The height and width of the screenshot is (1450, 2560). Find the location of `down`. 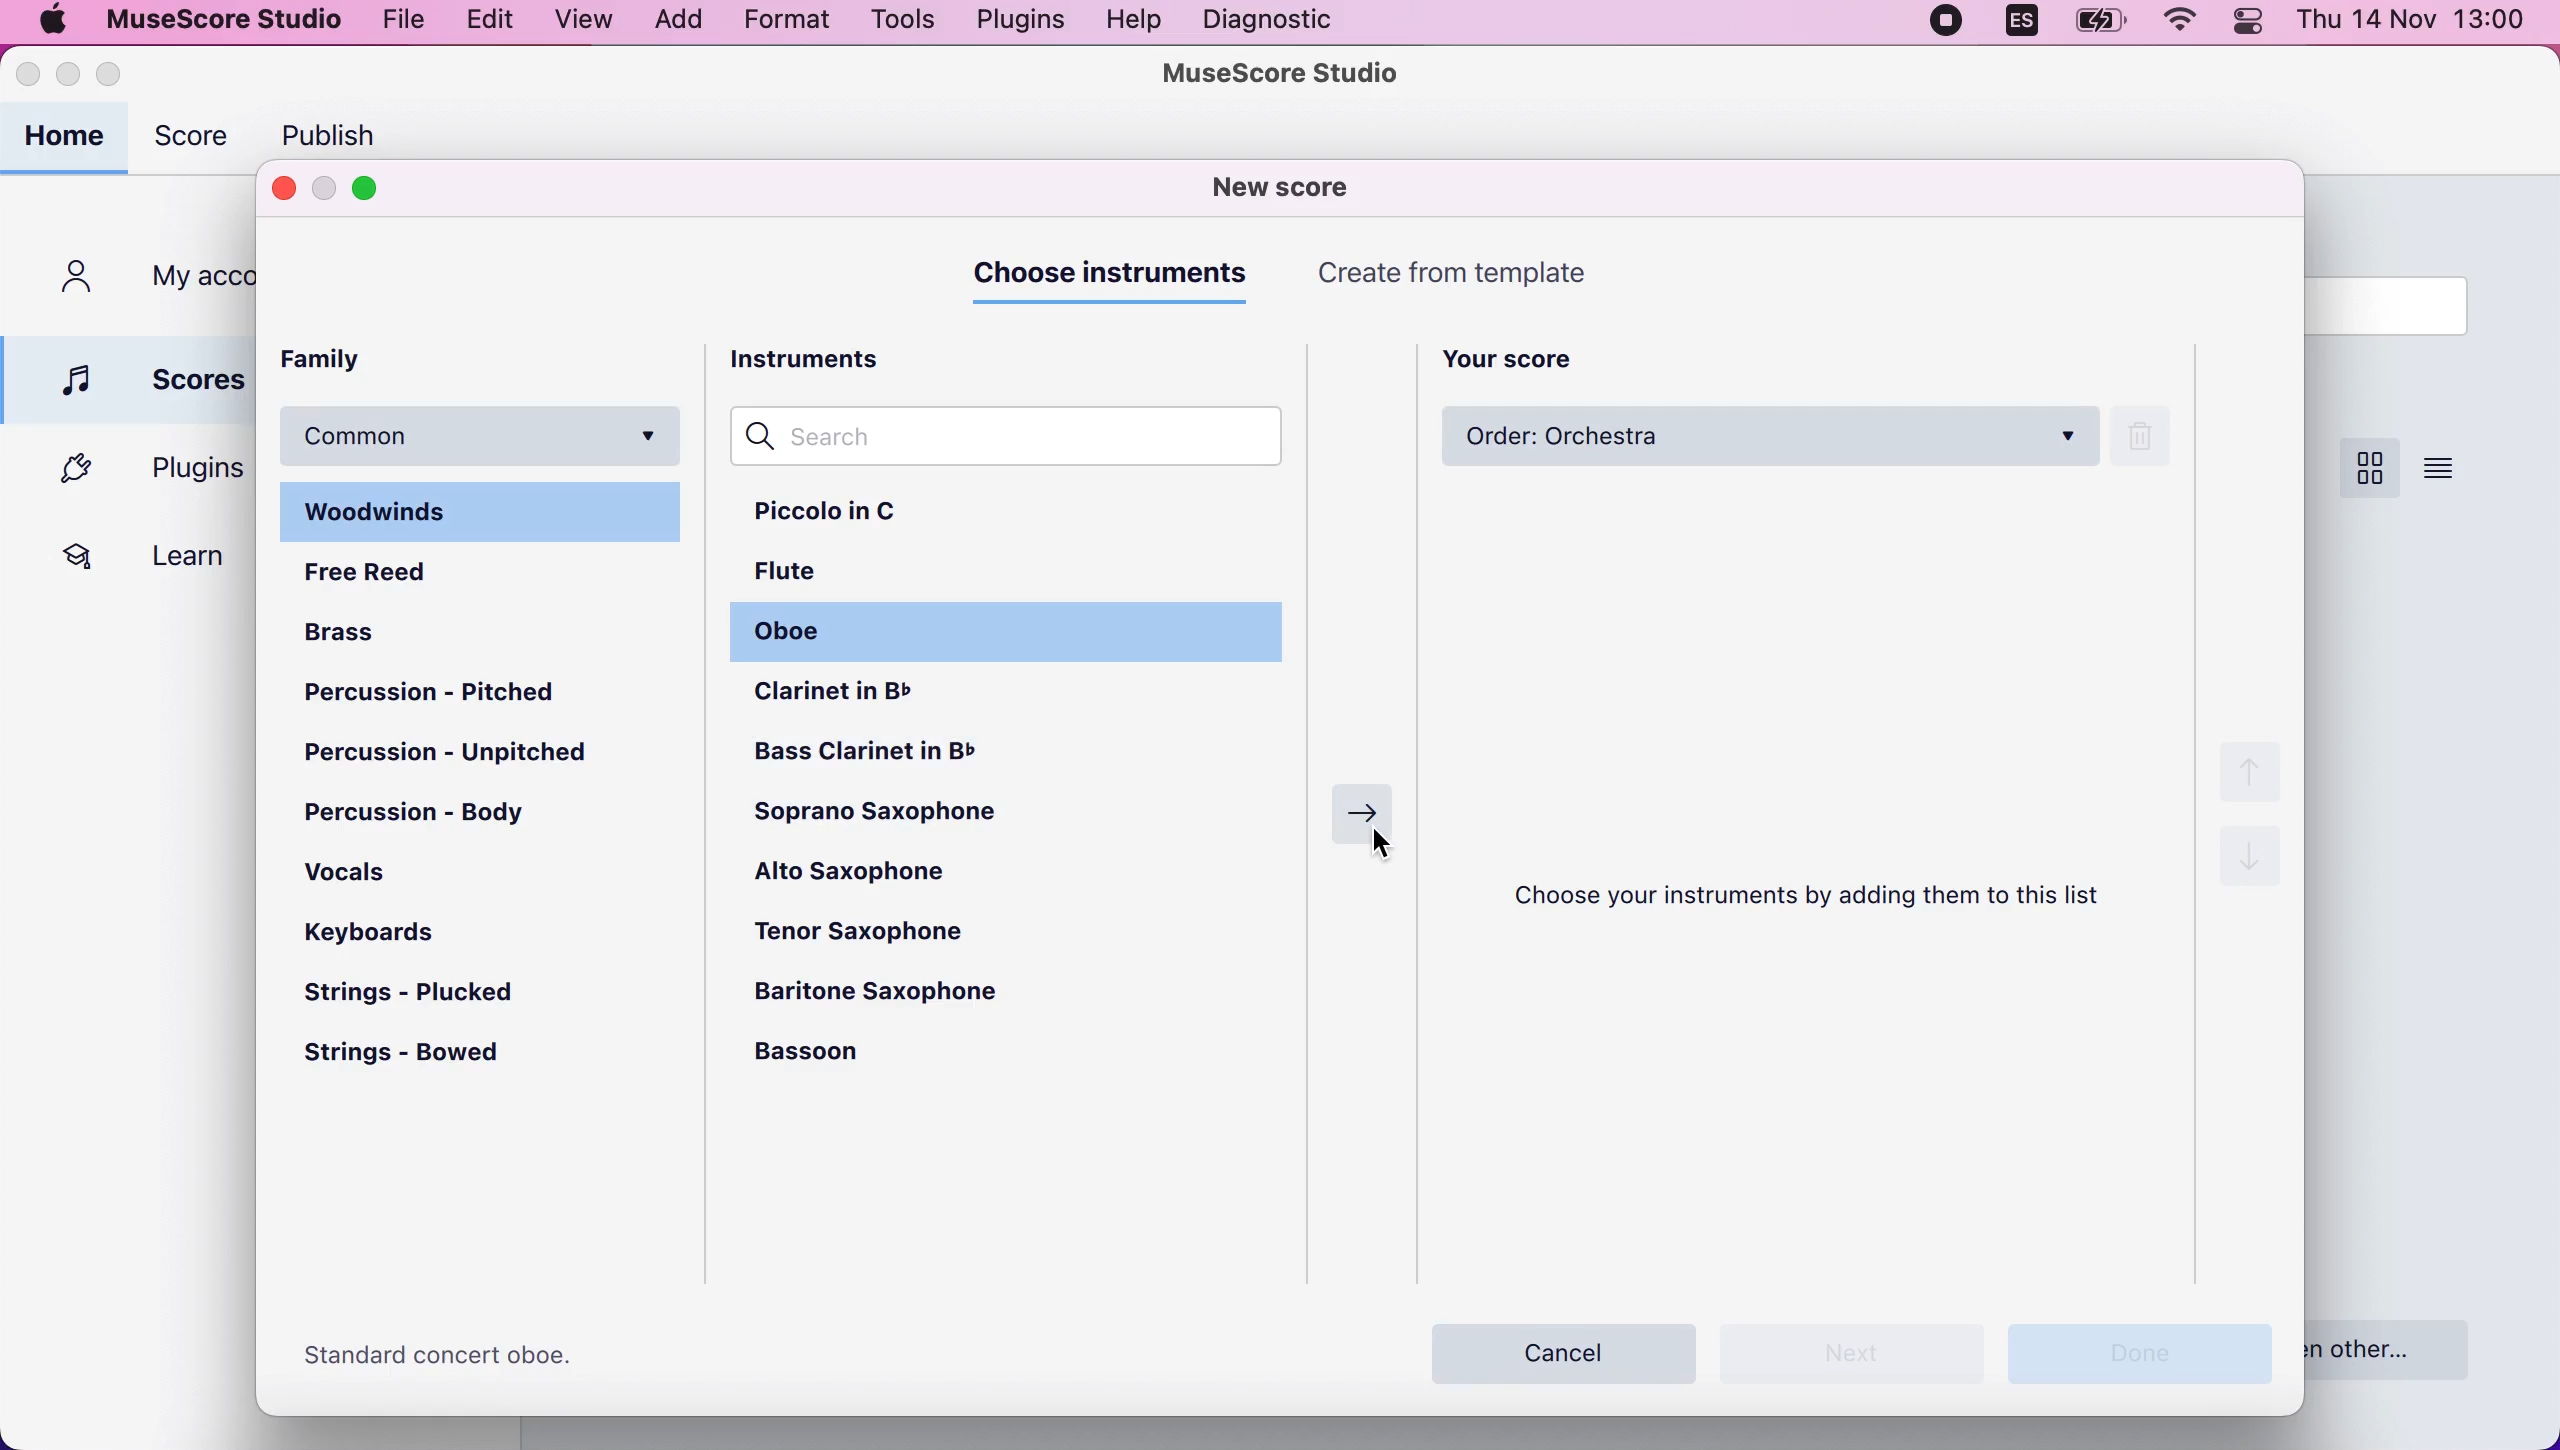

down is located at coordinates (2253, 868).